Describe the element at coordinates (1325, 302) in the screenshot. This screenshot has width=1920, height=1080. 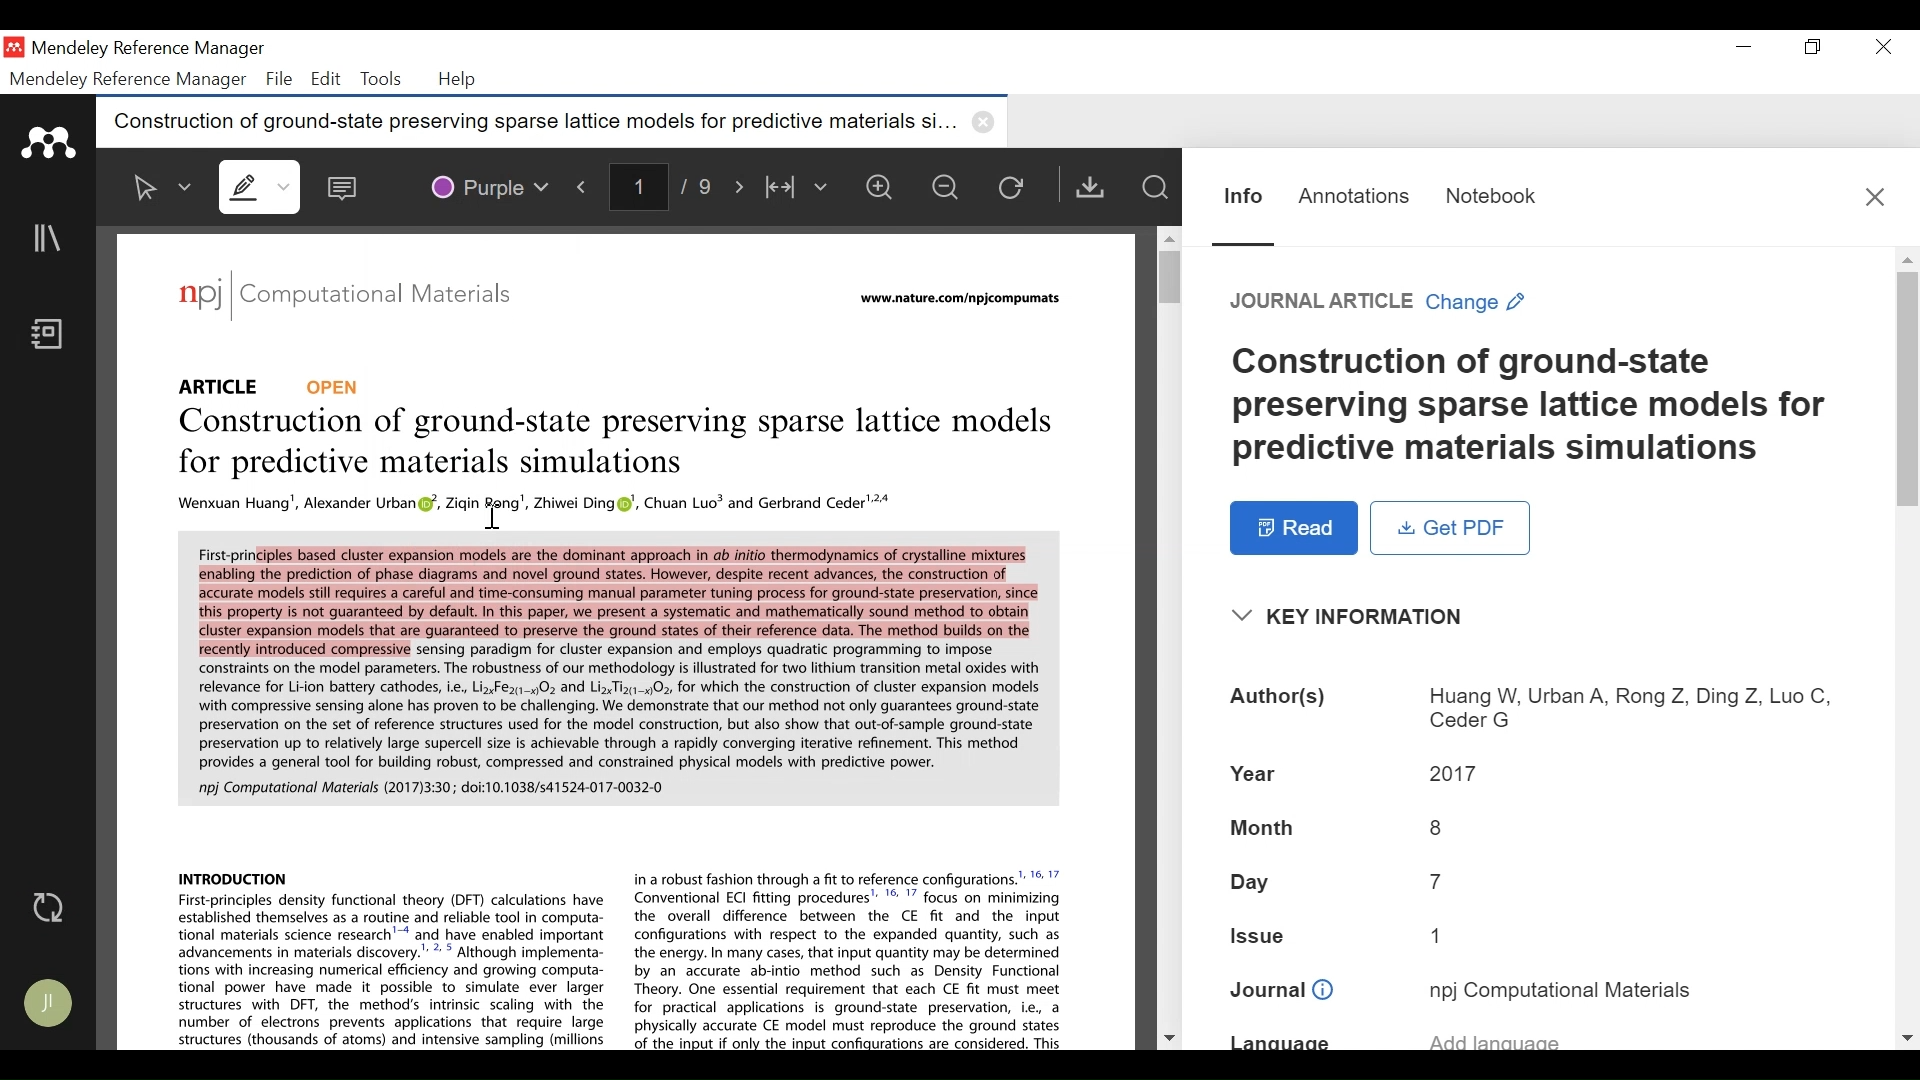
I see `Reference Type` at that location.